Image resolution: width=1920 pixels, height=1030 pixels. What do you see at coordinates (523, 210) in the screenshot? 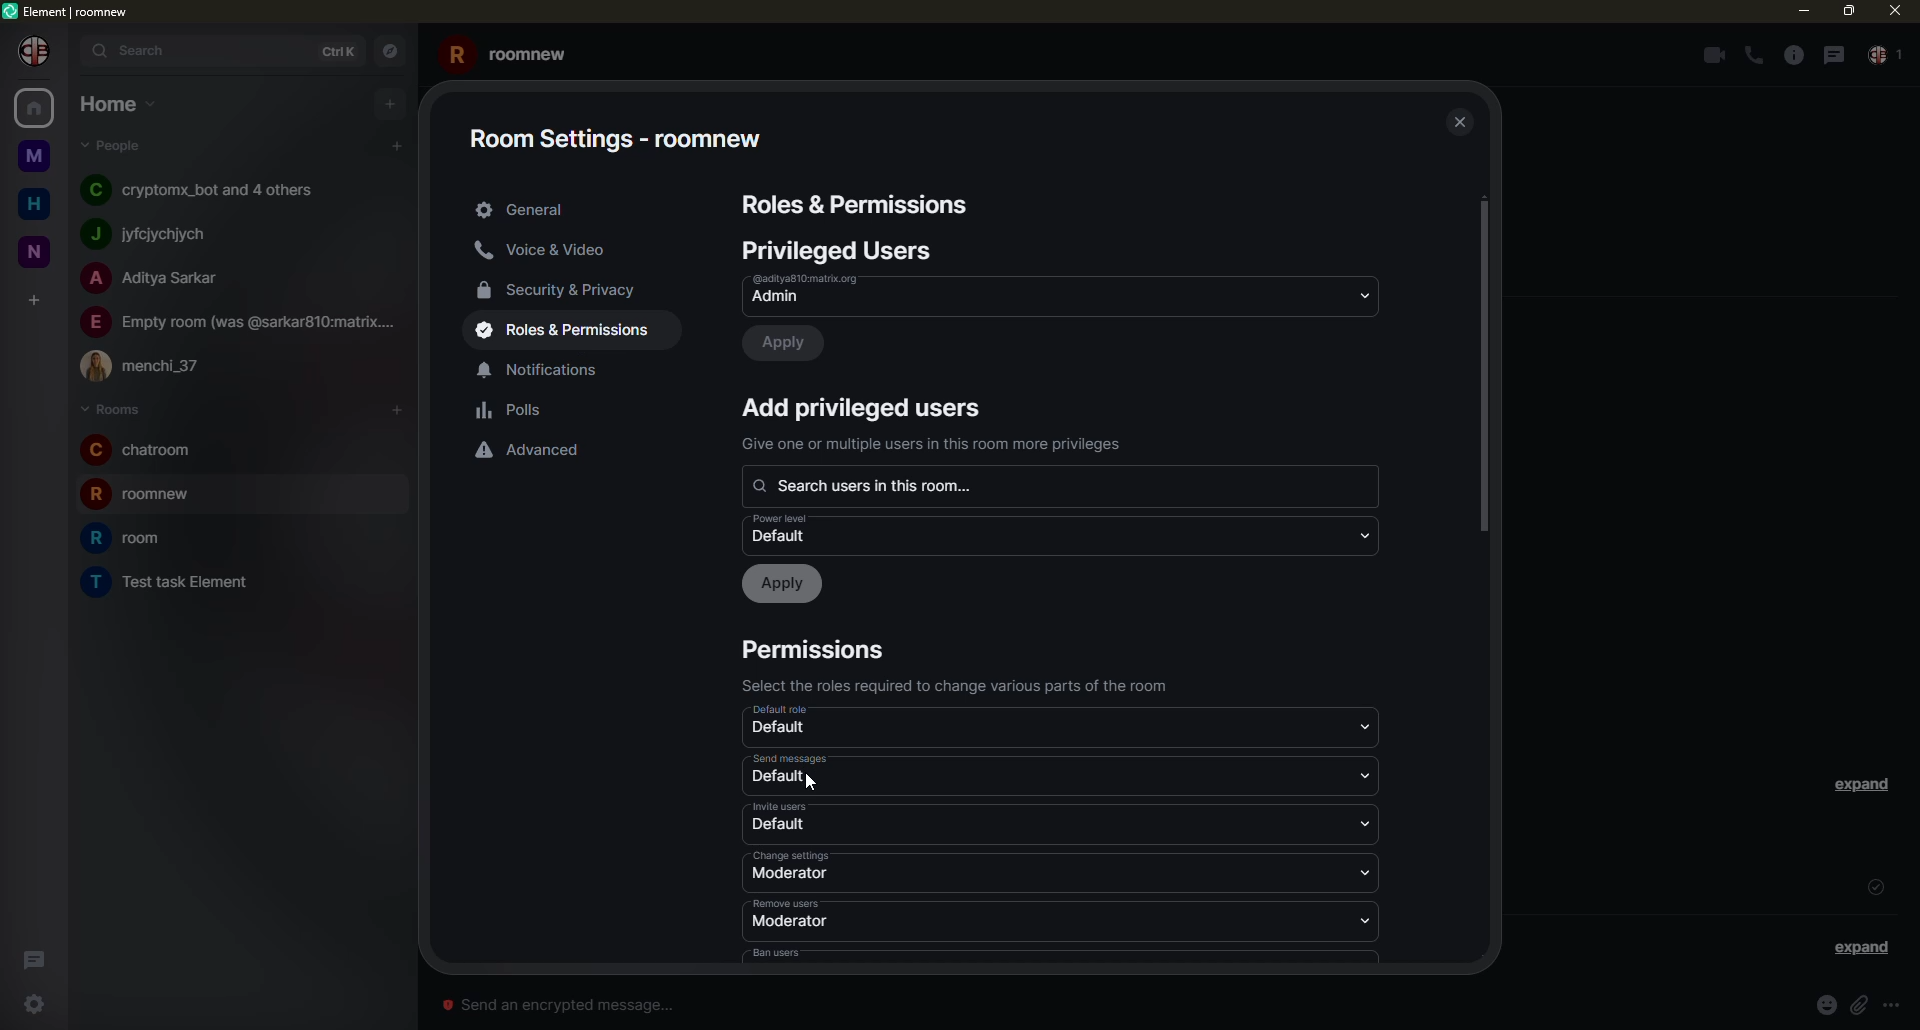
I see `geeral` at bounding box center [523, 210].